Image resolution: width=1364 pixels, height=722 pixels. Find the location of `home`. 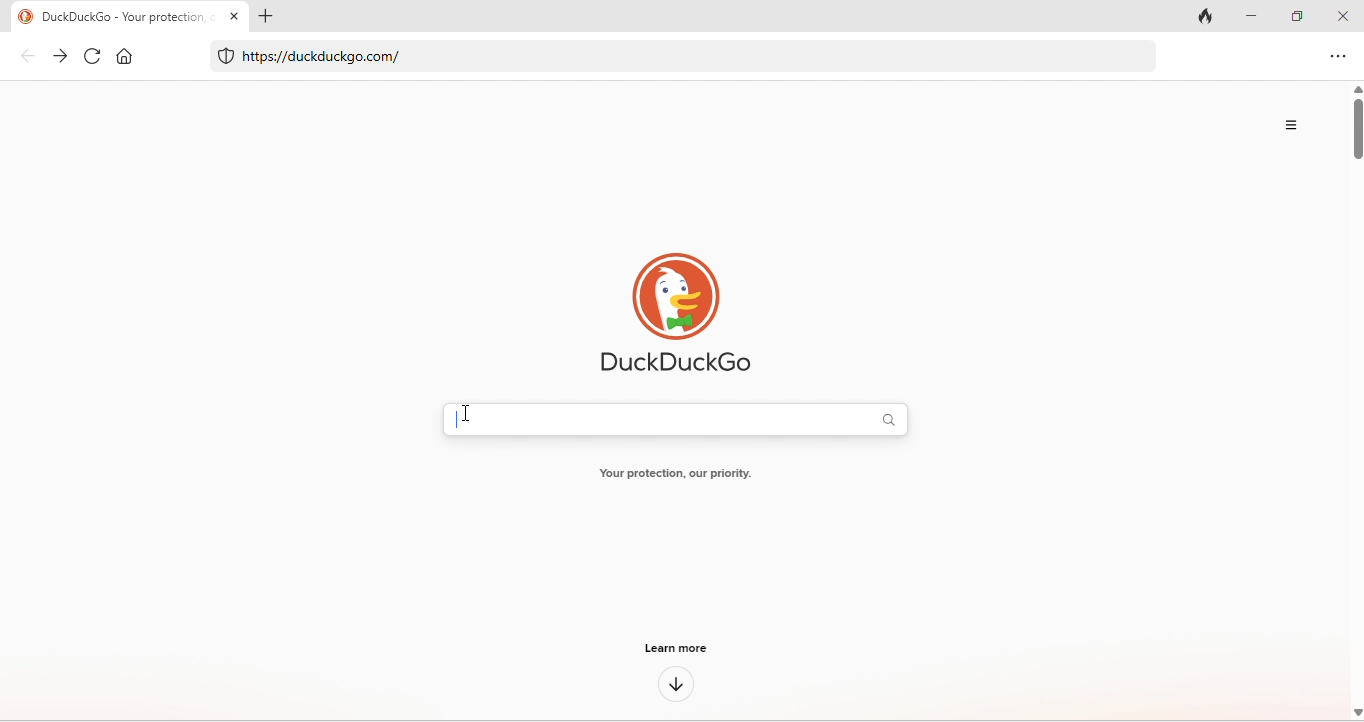

home is located at coordinates (127, 57).